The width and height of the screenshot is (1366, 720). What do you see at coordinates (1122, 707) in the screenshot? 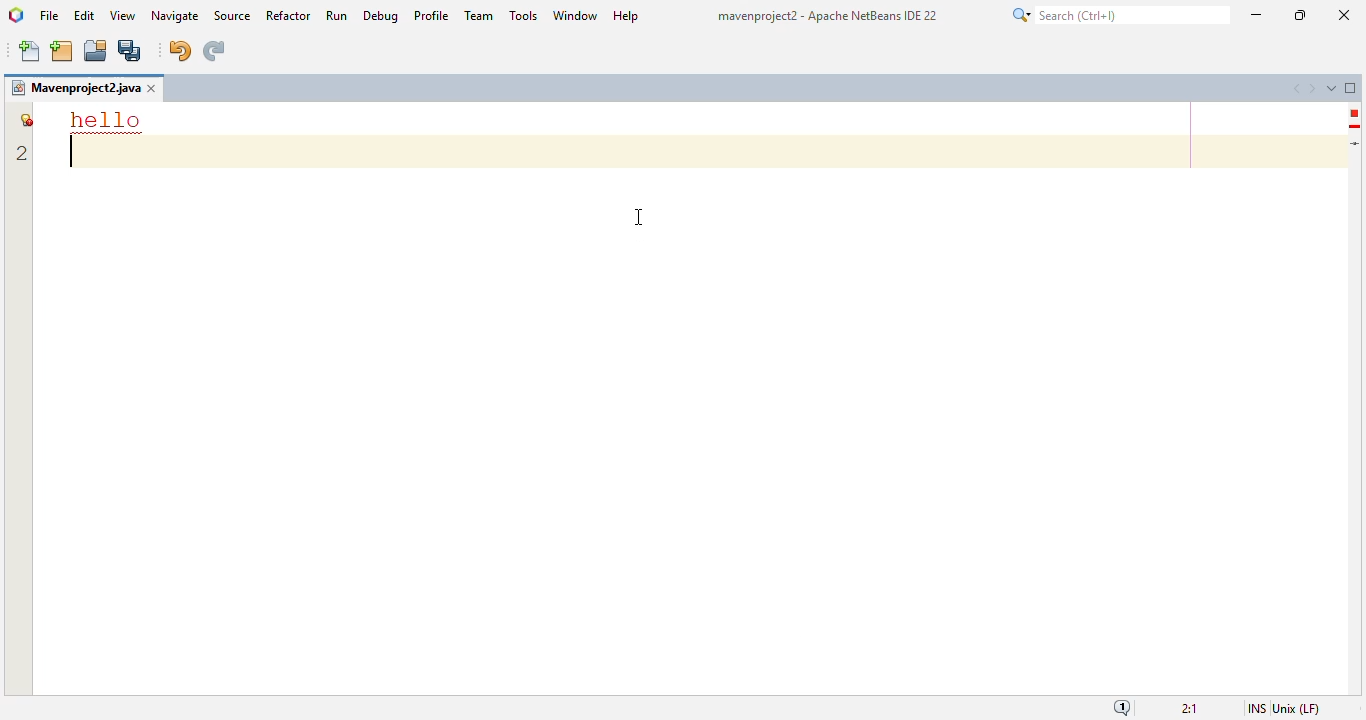
I see `notifications` at bounding box center [1122, 707].